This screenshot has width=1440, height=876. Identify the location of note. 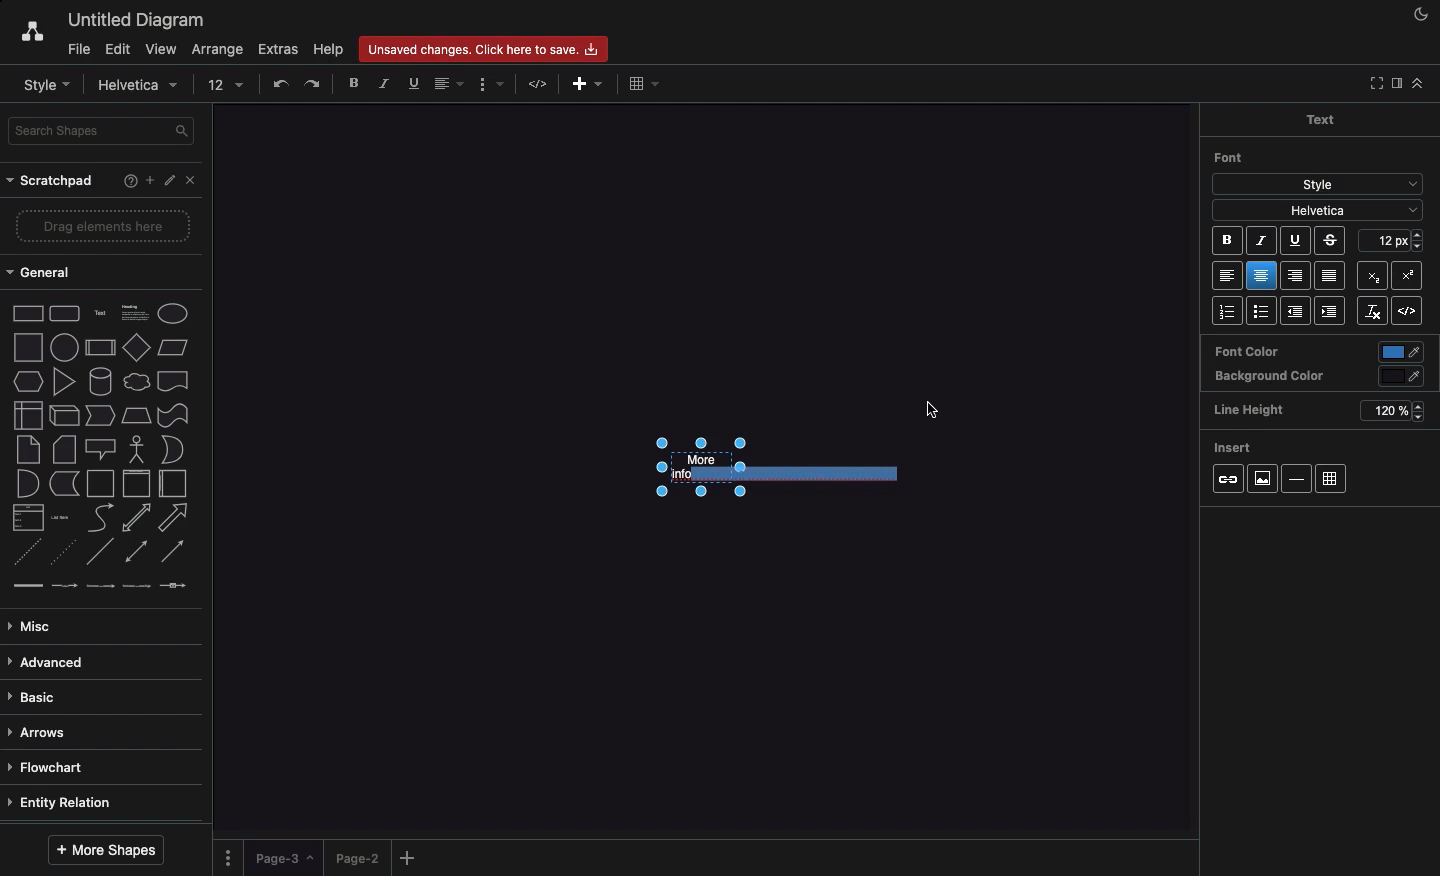
(28, 450).